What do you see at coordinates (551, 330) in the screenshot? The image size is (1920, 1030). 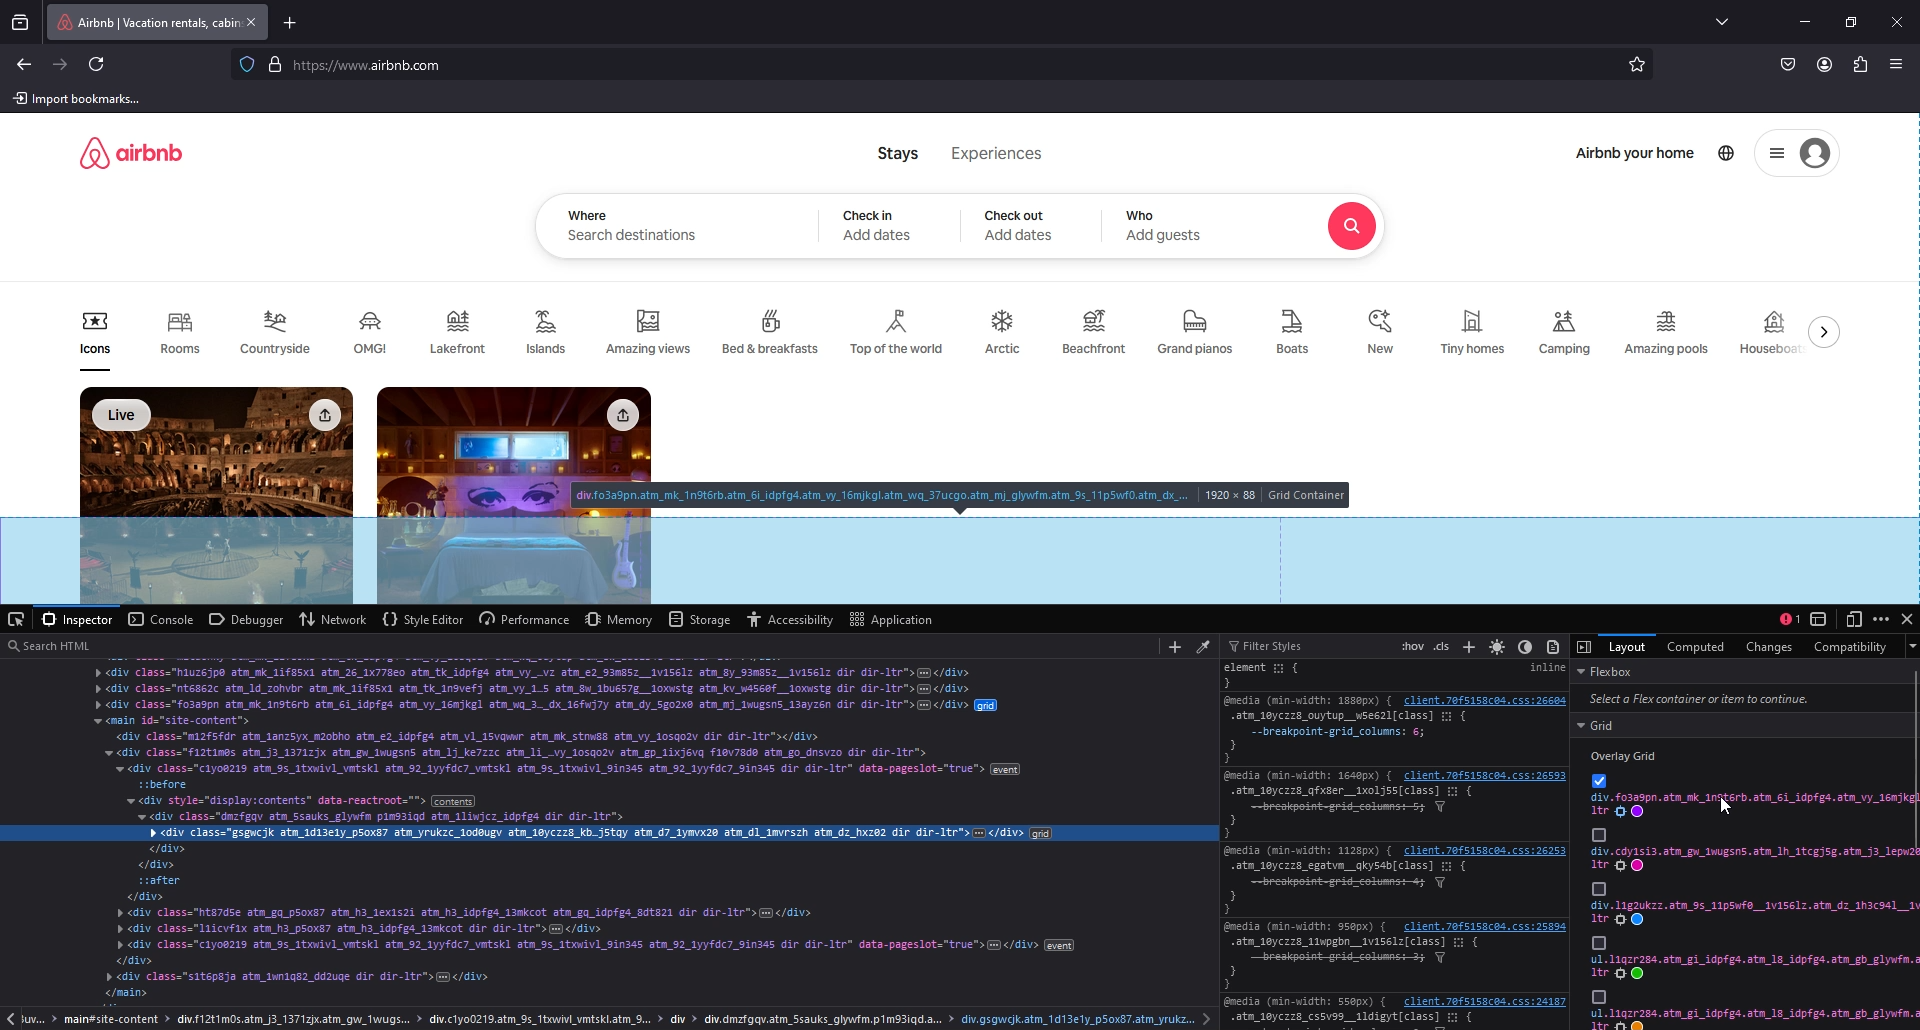 I see `Islands` at bounding box center [551, 330].